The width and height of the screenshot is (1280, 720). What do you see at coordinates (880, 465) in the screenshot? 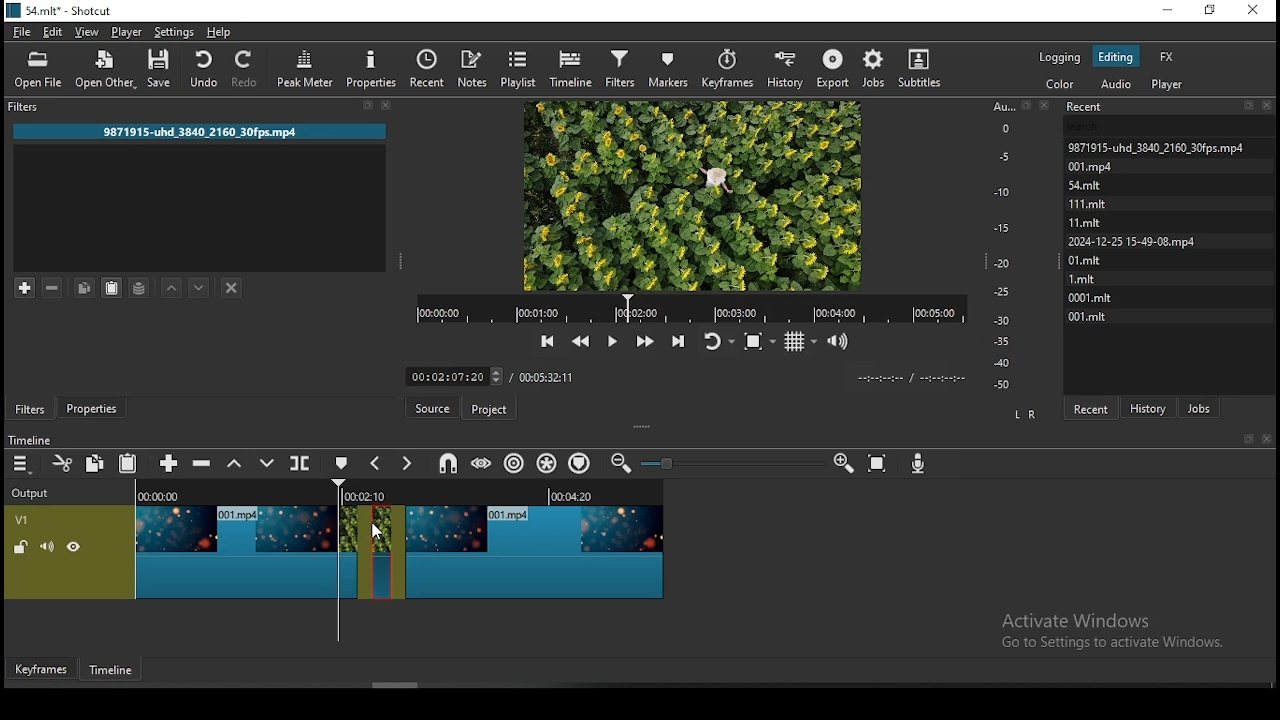
I see `zoom timeline to fit` at bounding box center [880, 465].